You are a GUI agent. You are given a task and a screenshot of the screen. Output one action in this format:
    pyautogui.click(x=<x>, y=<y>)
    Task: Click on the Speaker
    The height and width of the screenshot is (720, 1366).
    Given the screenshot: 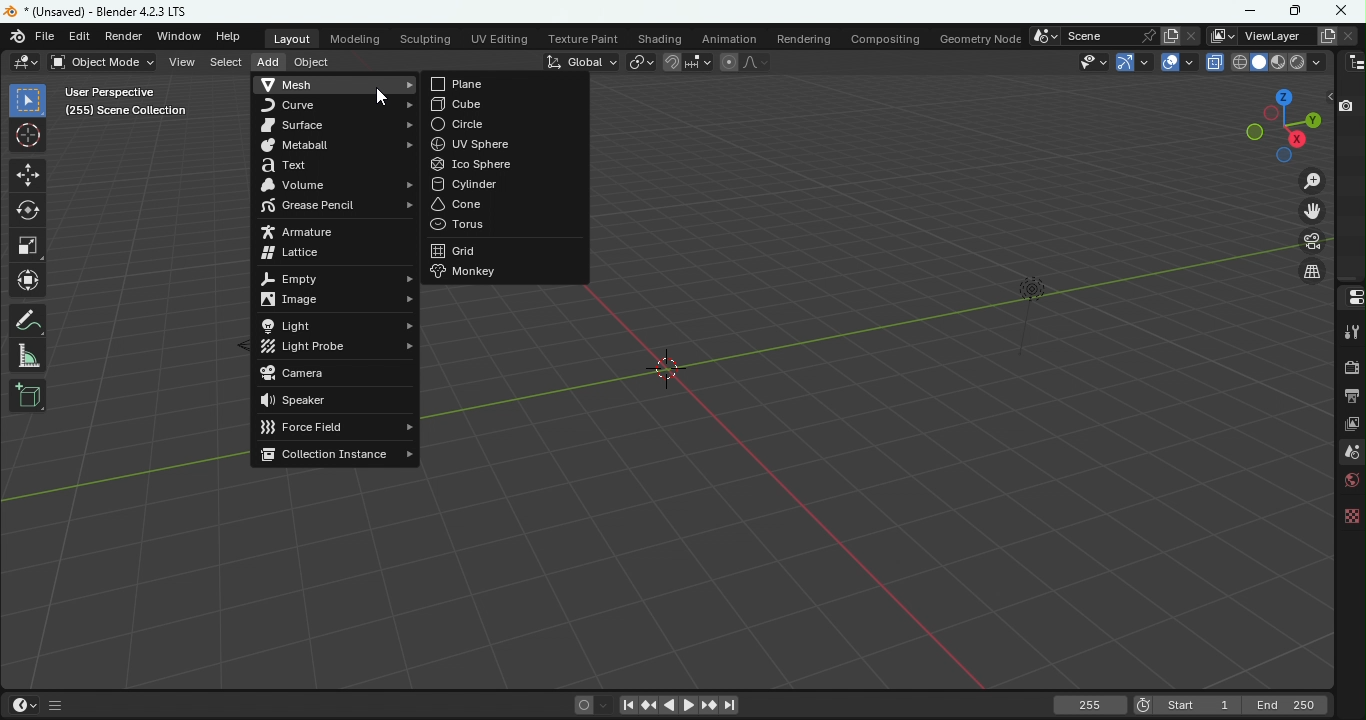 What is the action you would take?
    pyautogui.click(x=334, y=401)
    